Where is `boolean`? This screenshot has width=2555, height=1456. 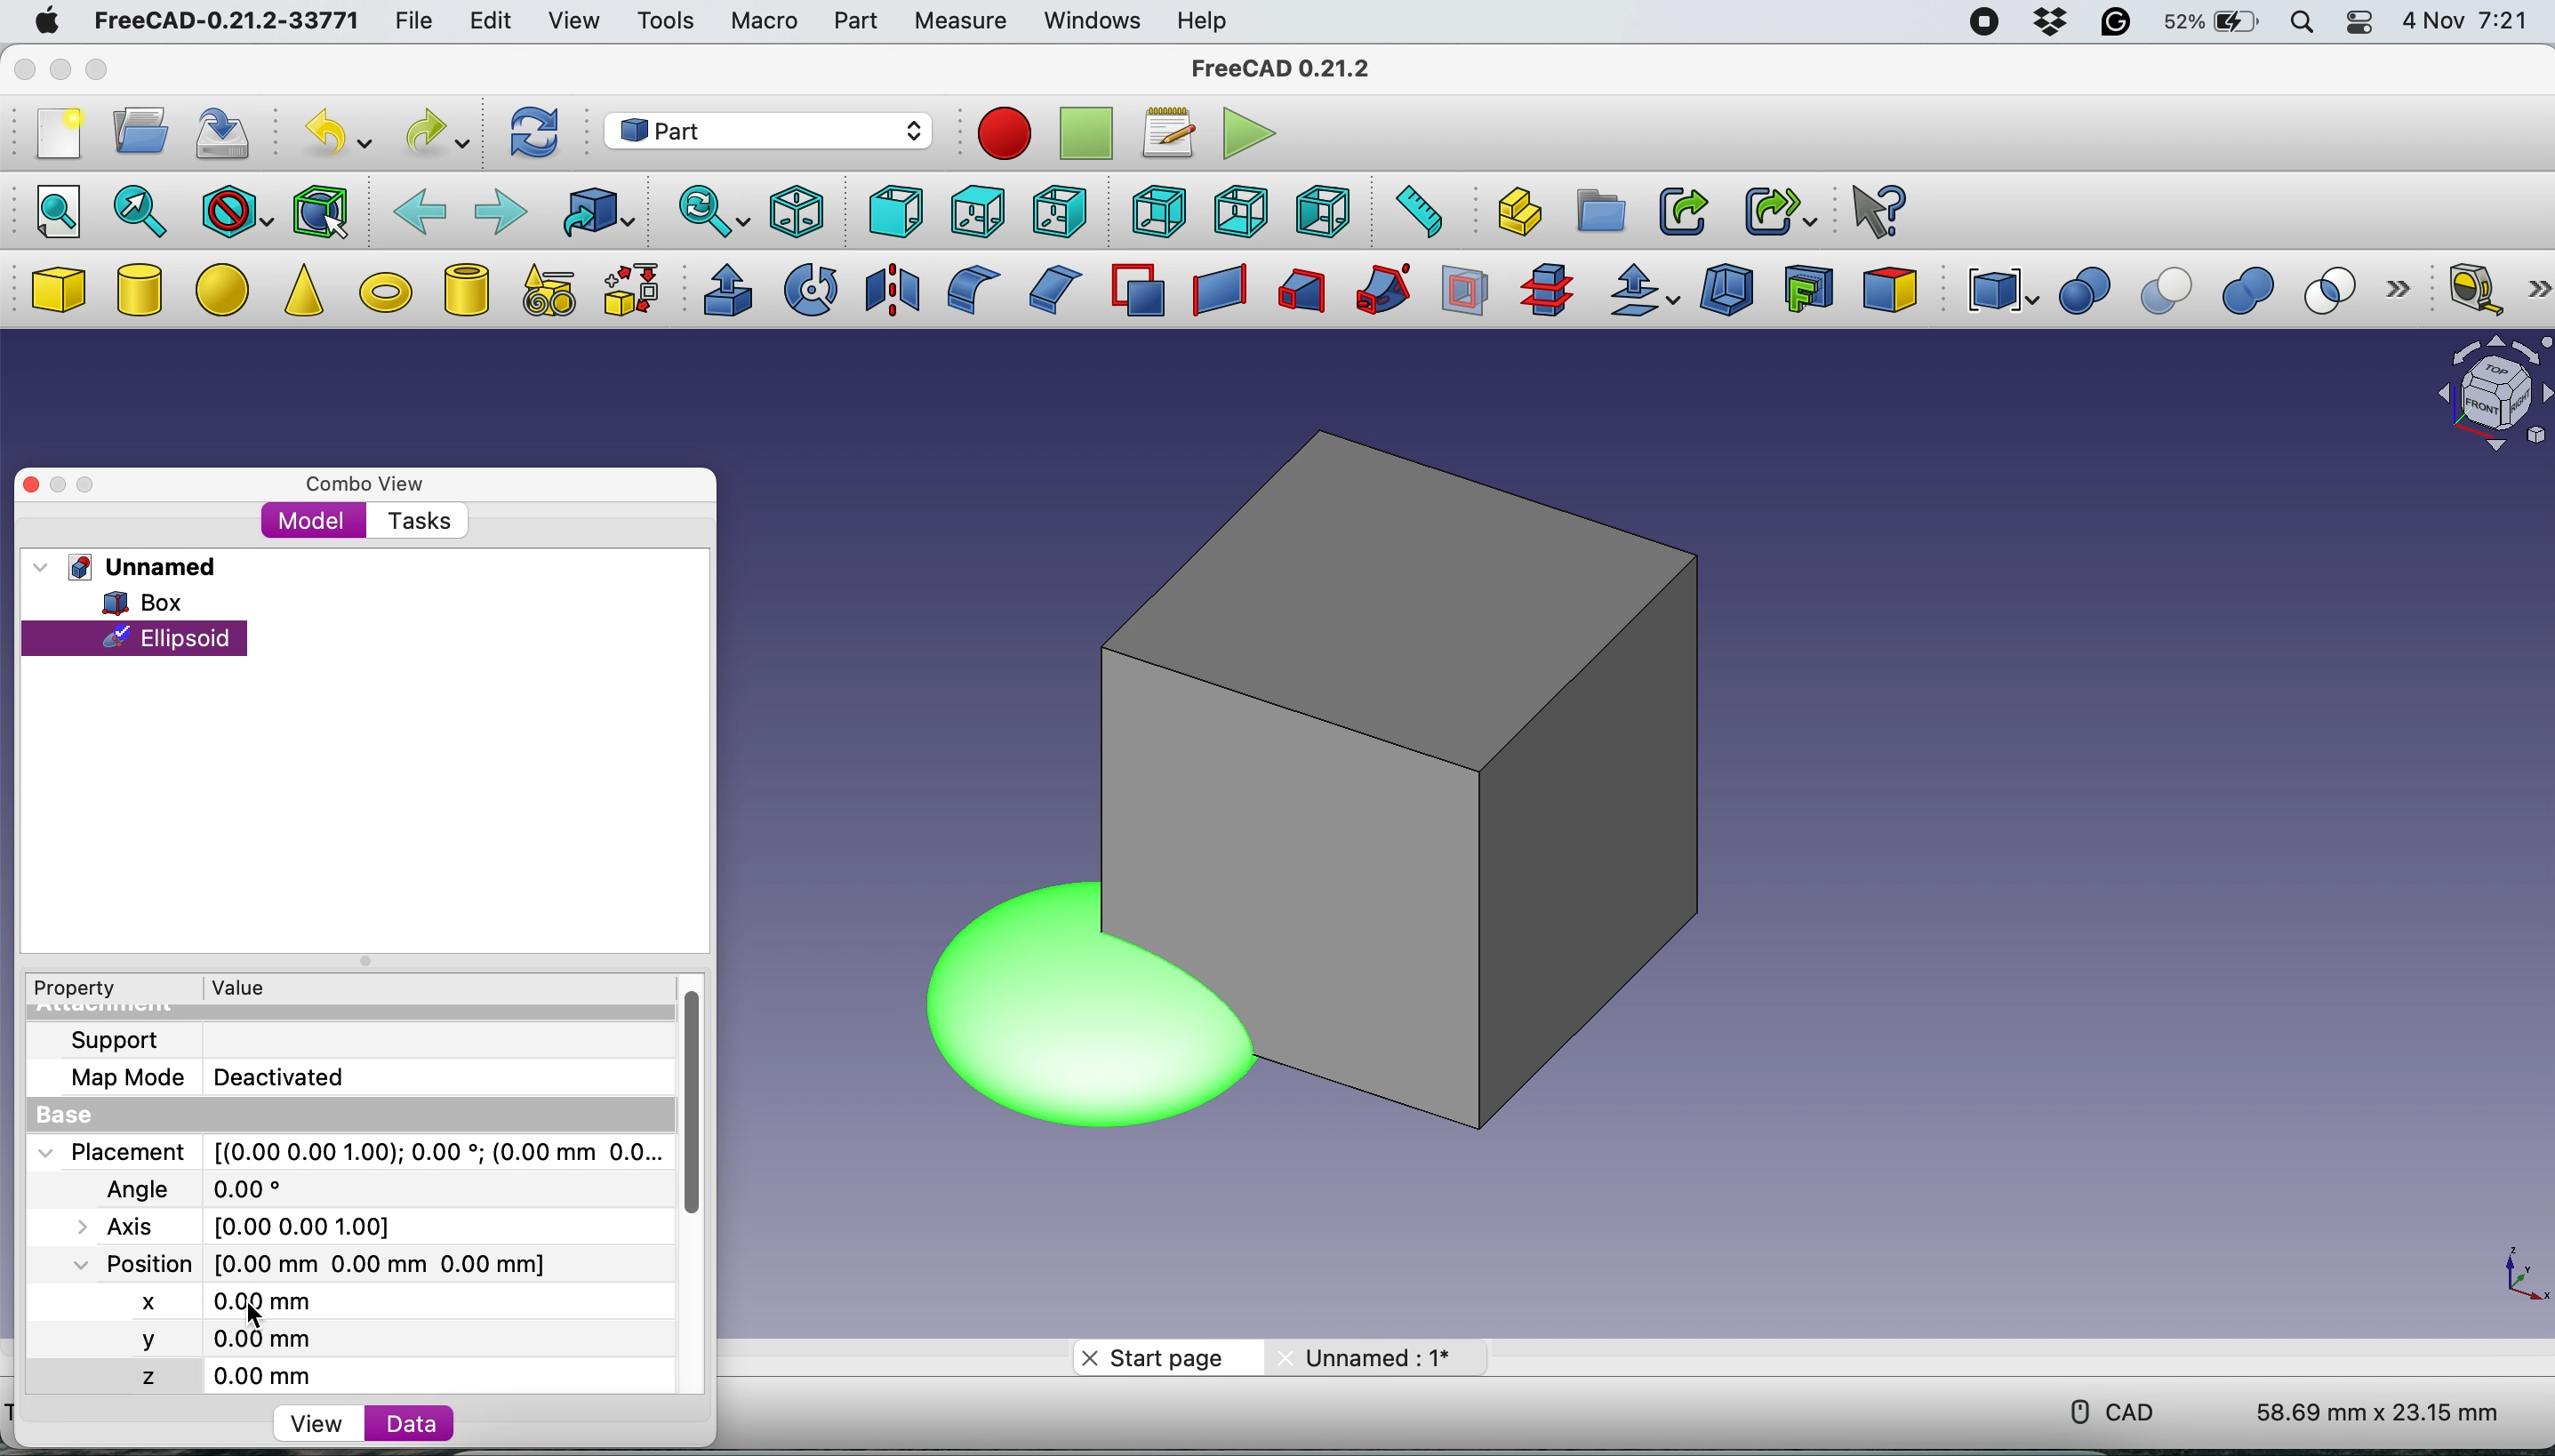
boolean is located at coordinates (2084, 292).